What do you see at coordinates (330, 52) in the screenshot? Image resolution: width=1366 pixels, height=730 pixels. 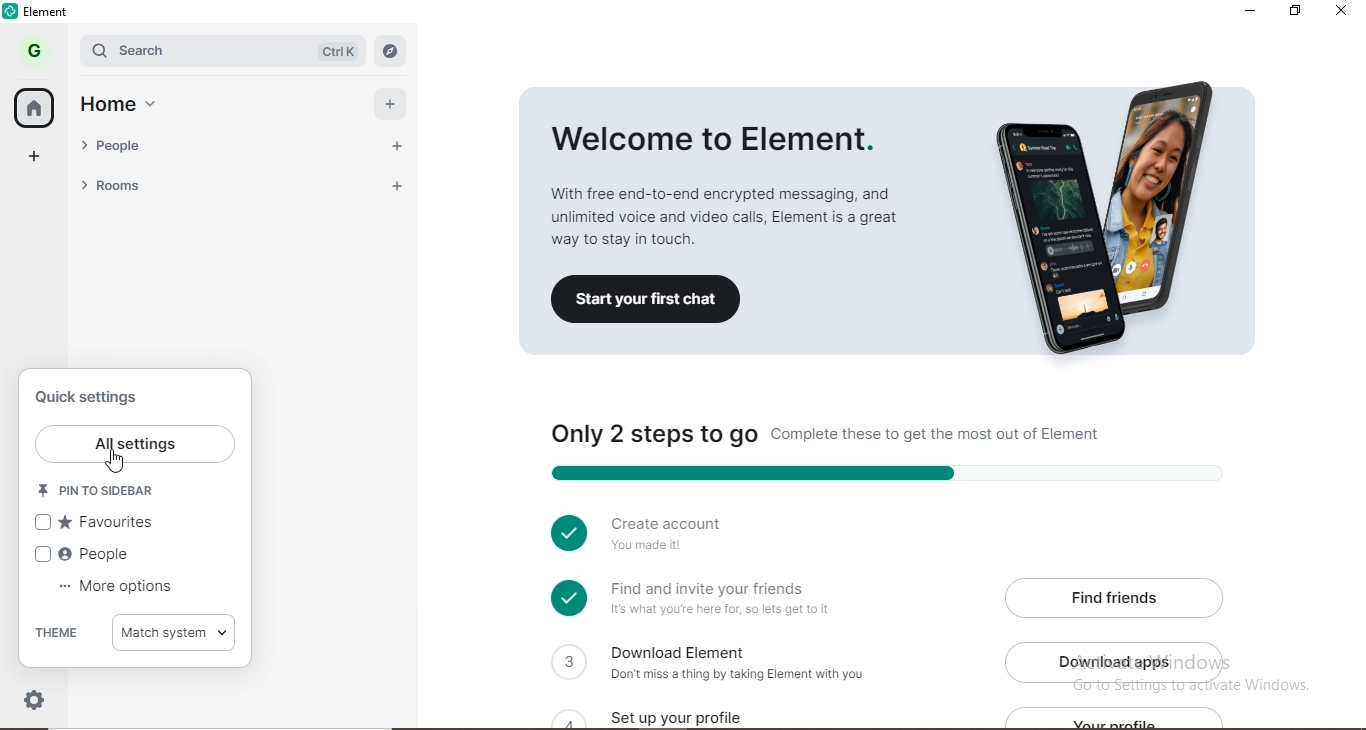 I see `ctrl k` at bounding box center [330, 52].